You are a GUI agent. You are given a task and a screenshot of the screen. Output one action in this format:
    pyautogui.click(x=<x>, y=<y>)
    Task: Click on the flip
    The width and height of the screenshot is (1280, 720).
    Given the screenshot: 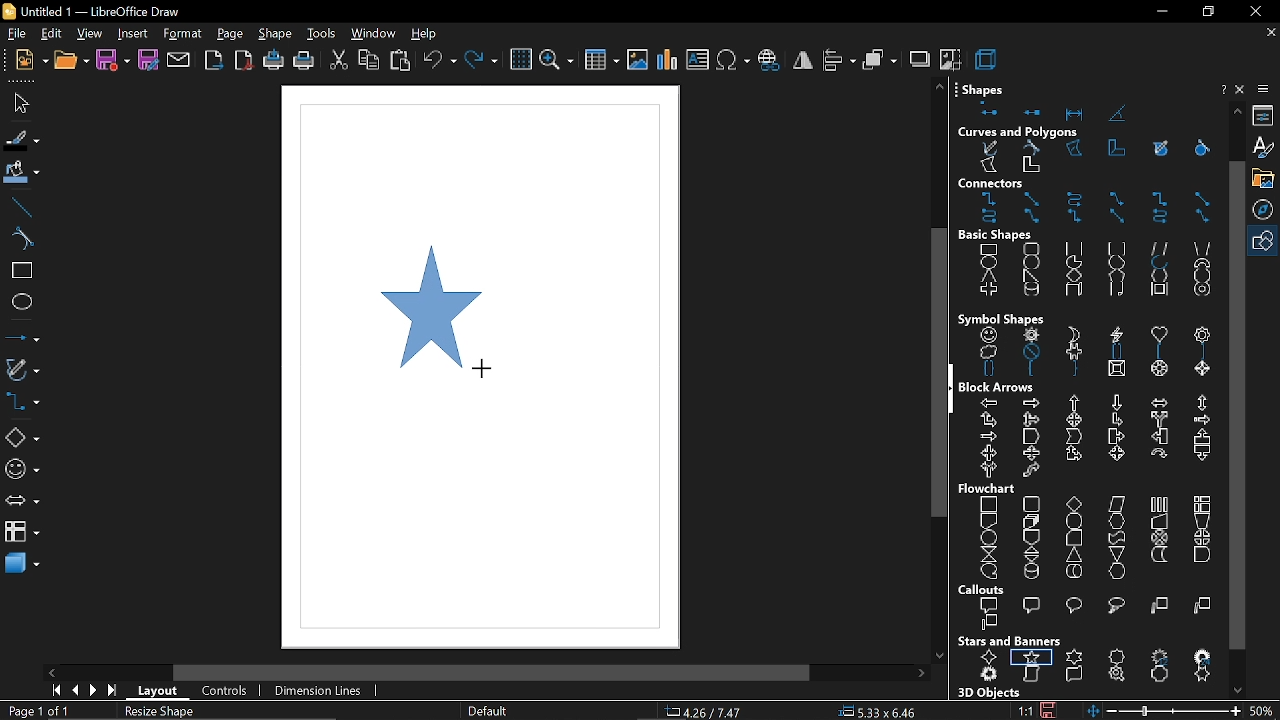 What is the action you would take?
    pyautogui.click(x=802, y=63)
    